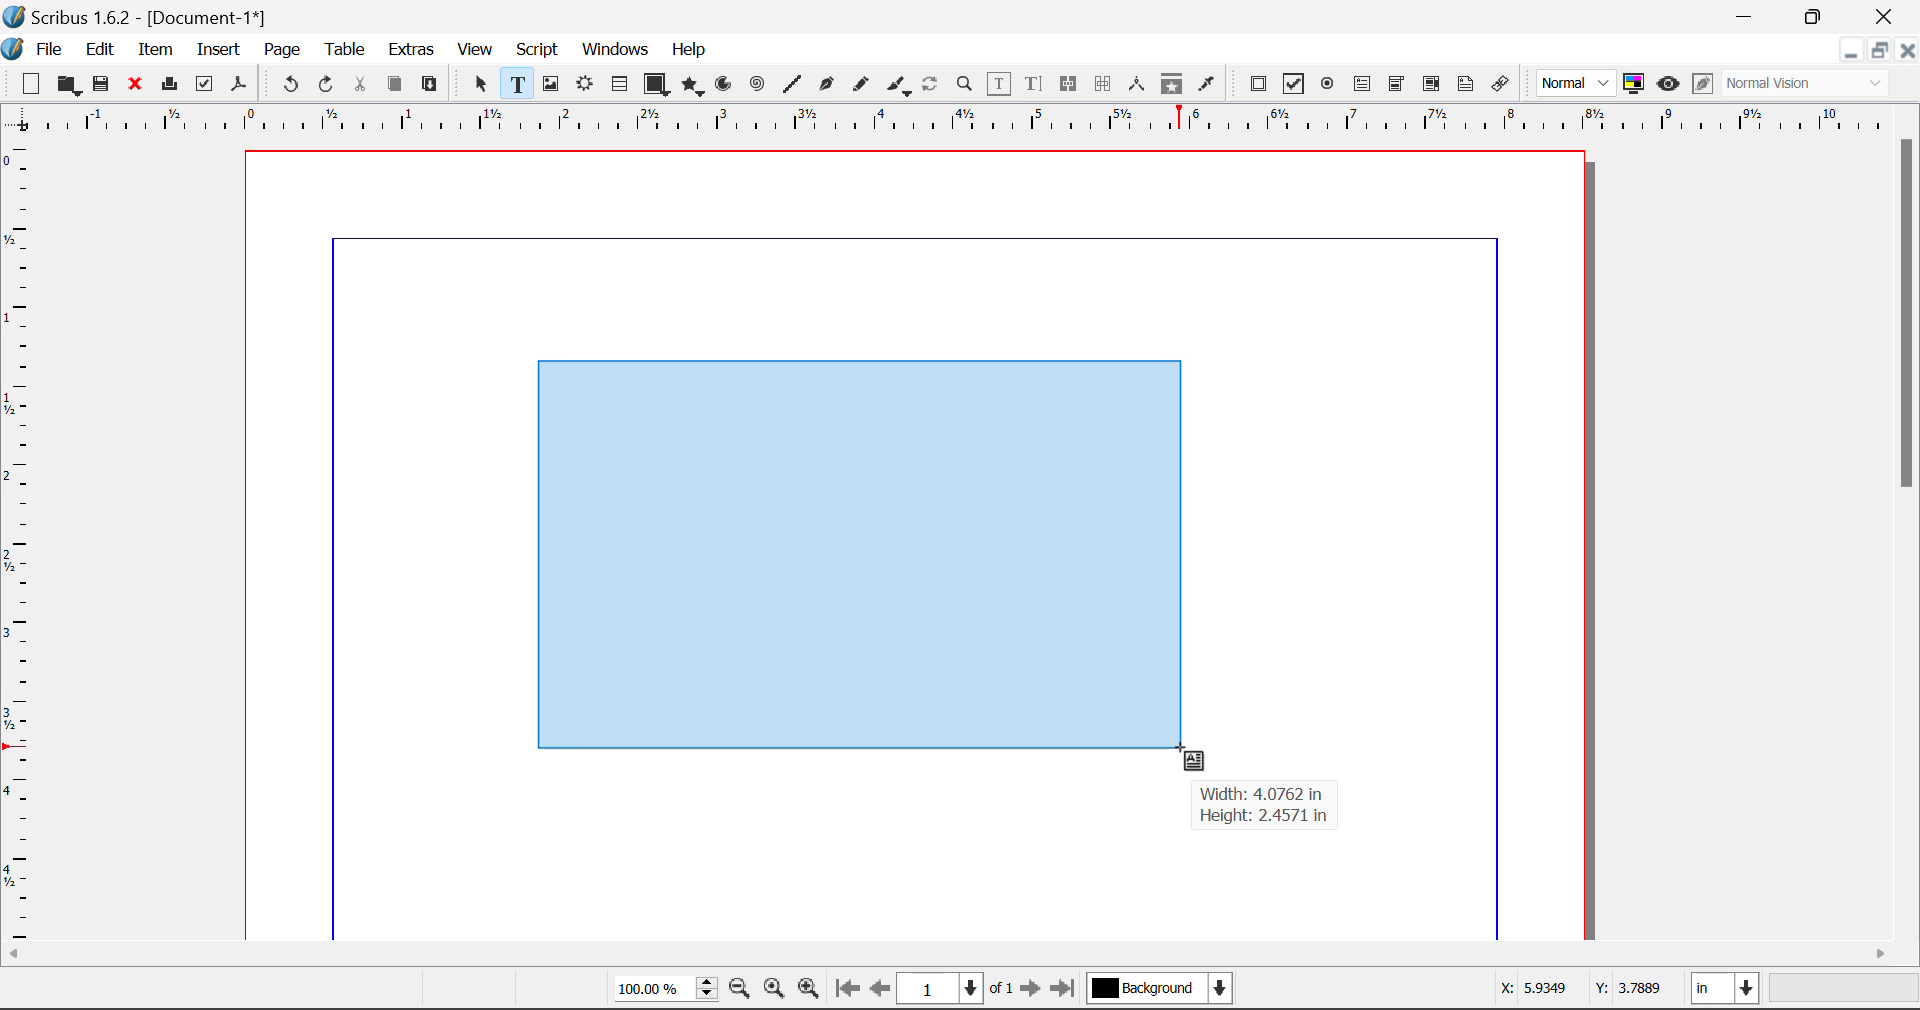 The width and height of the screenshot is (1920, 1010). Describe the element at coordinates (1000, 83) in the screenshot. I see `Edit Contents of Frame` at that location.